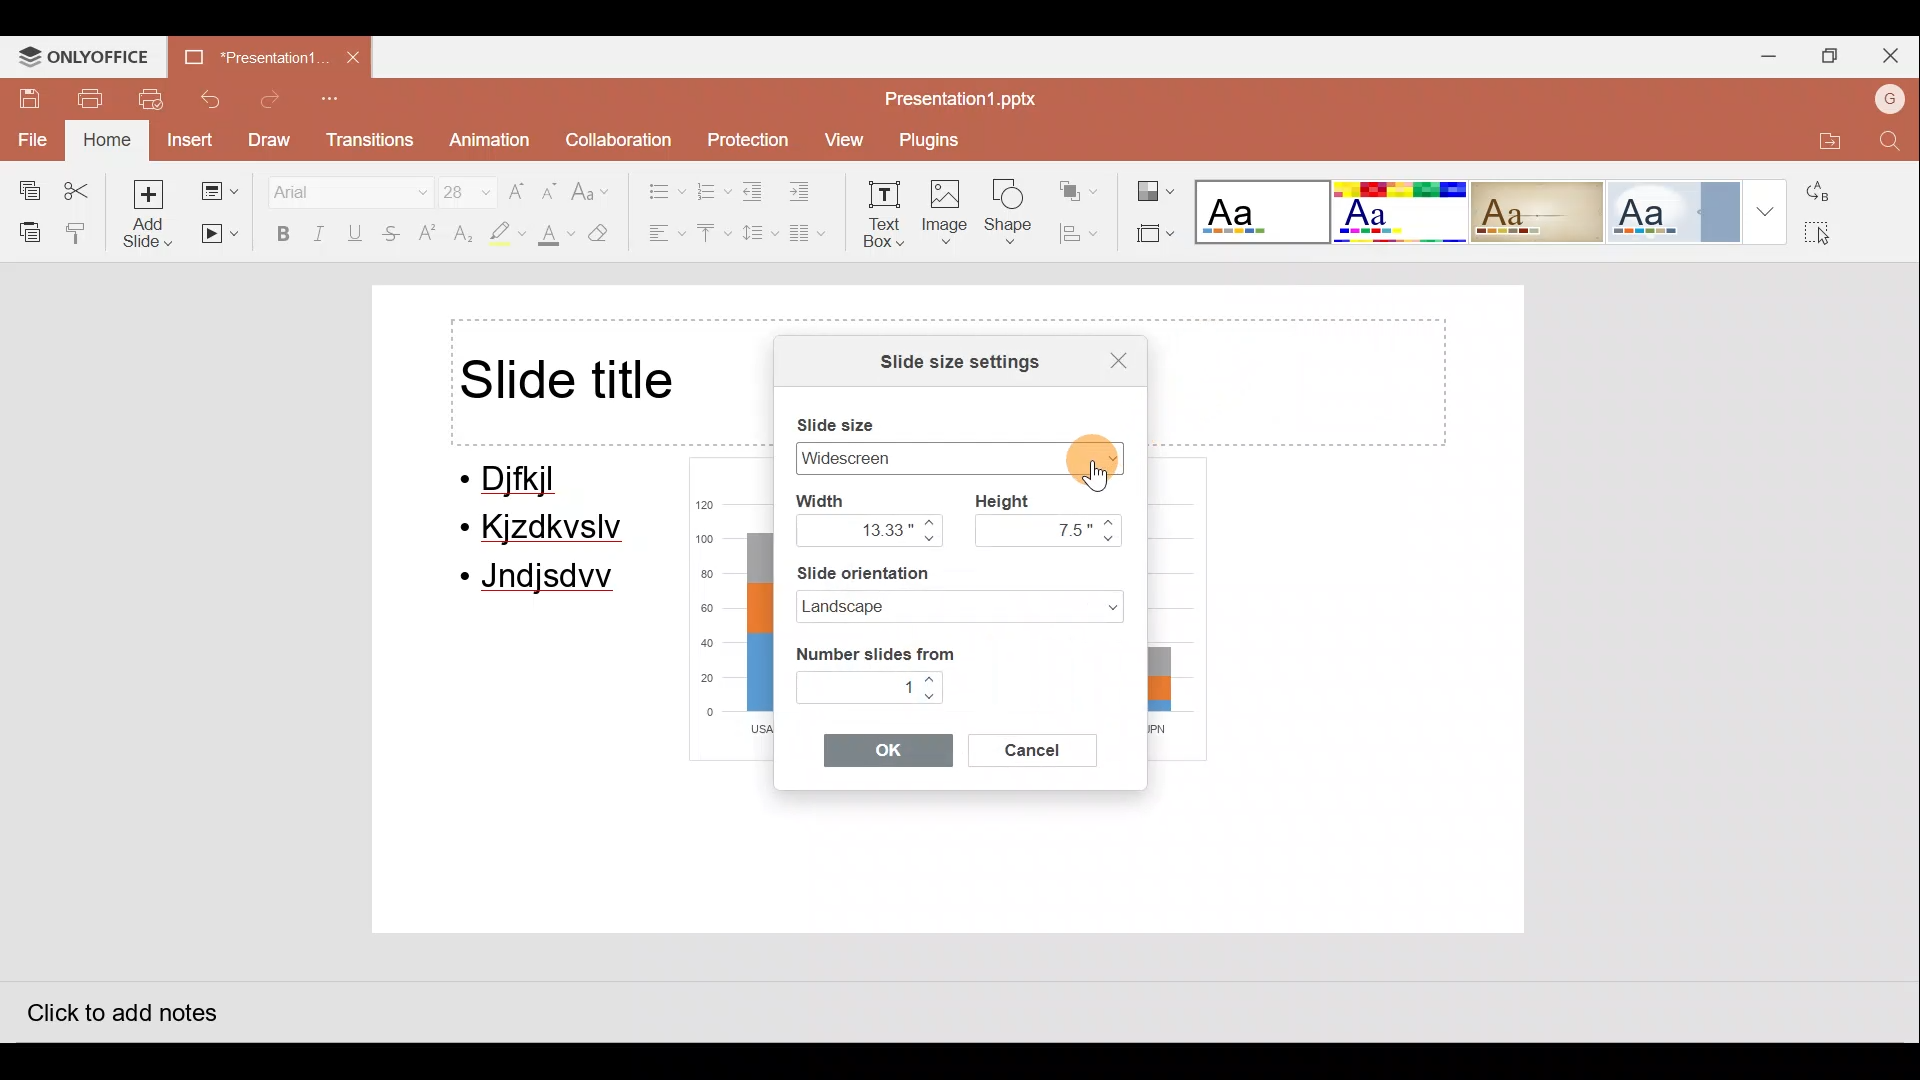 The width and height of the screenshot is (1920, 1080). What do you see at coordinates (656, 186) in the screenshot?
I see `Bullets` at bounding box center [656, 186].